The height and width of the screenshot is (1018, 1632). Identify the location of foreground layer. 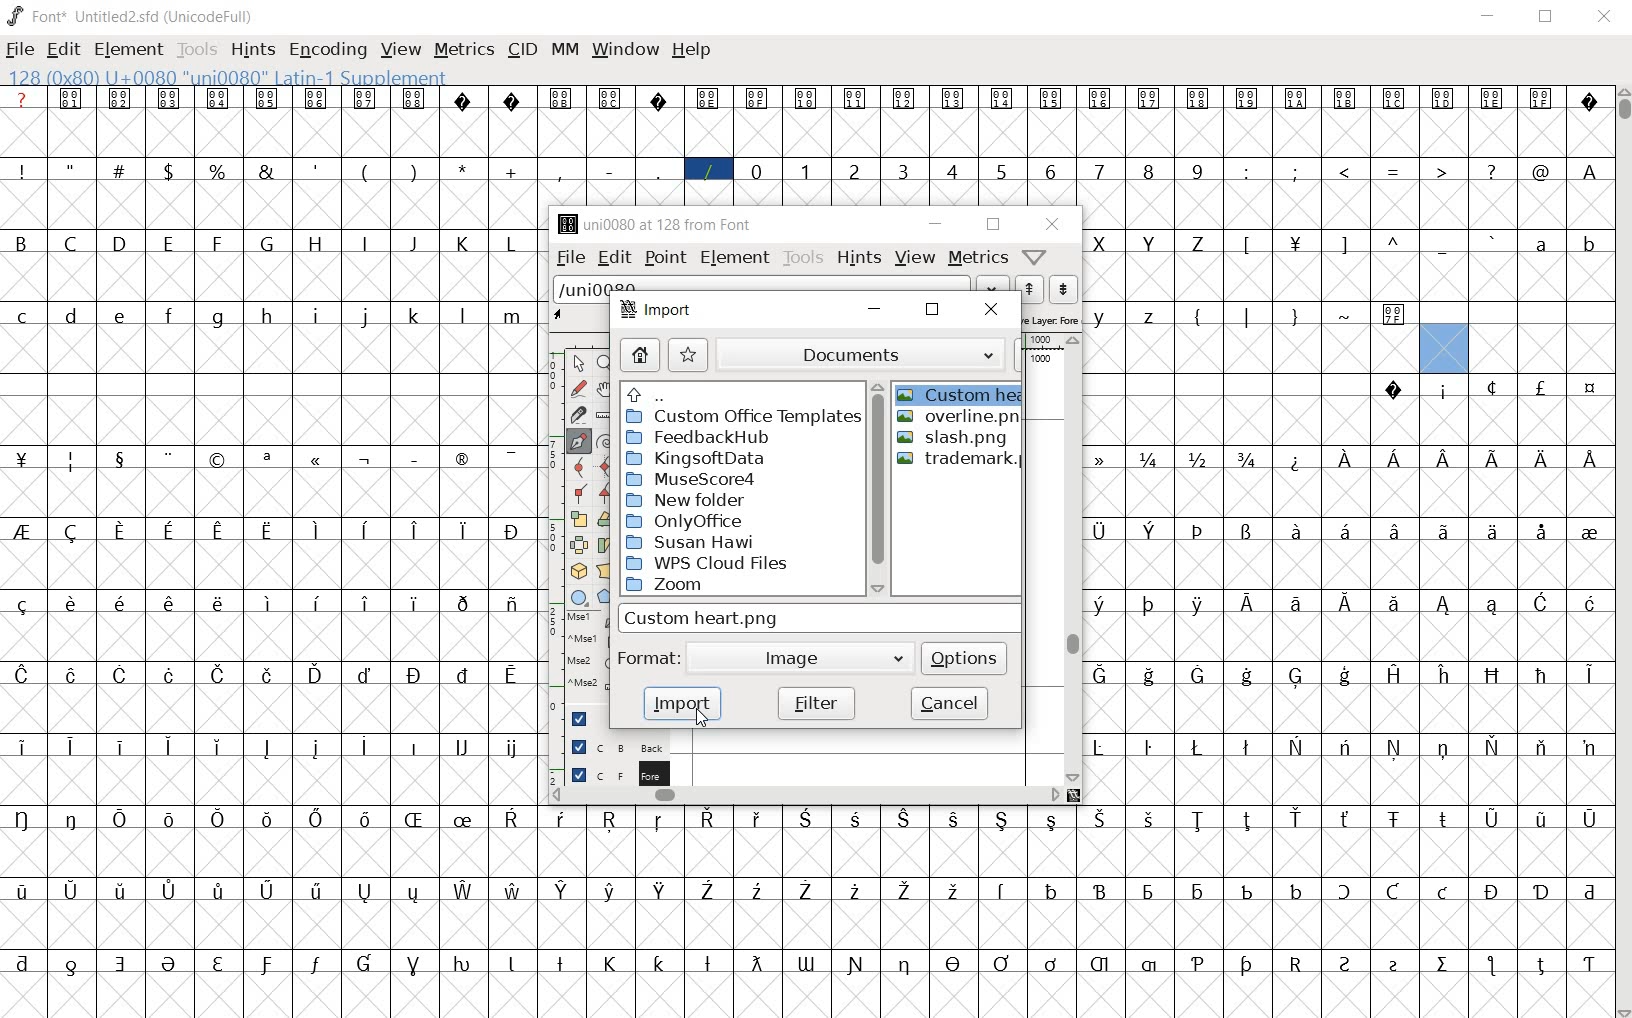
(607, 772).